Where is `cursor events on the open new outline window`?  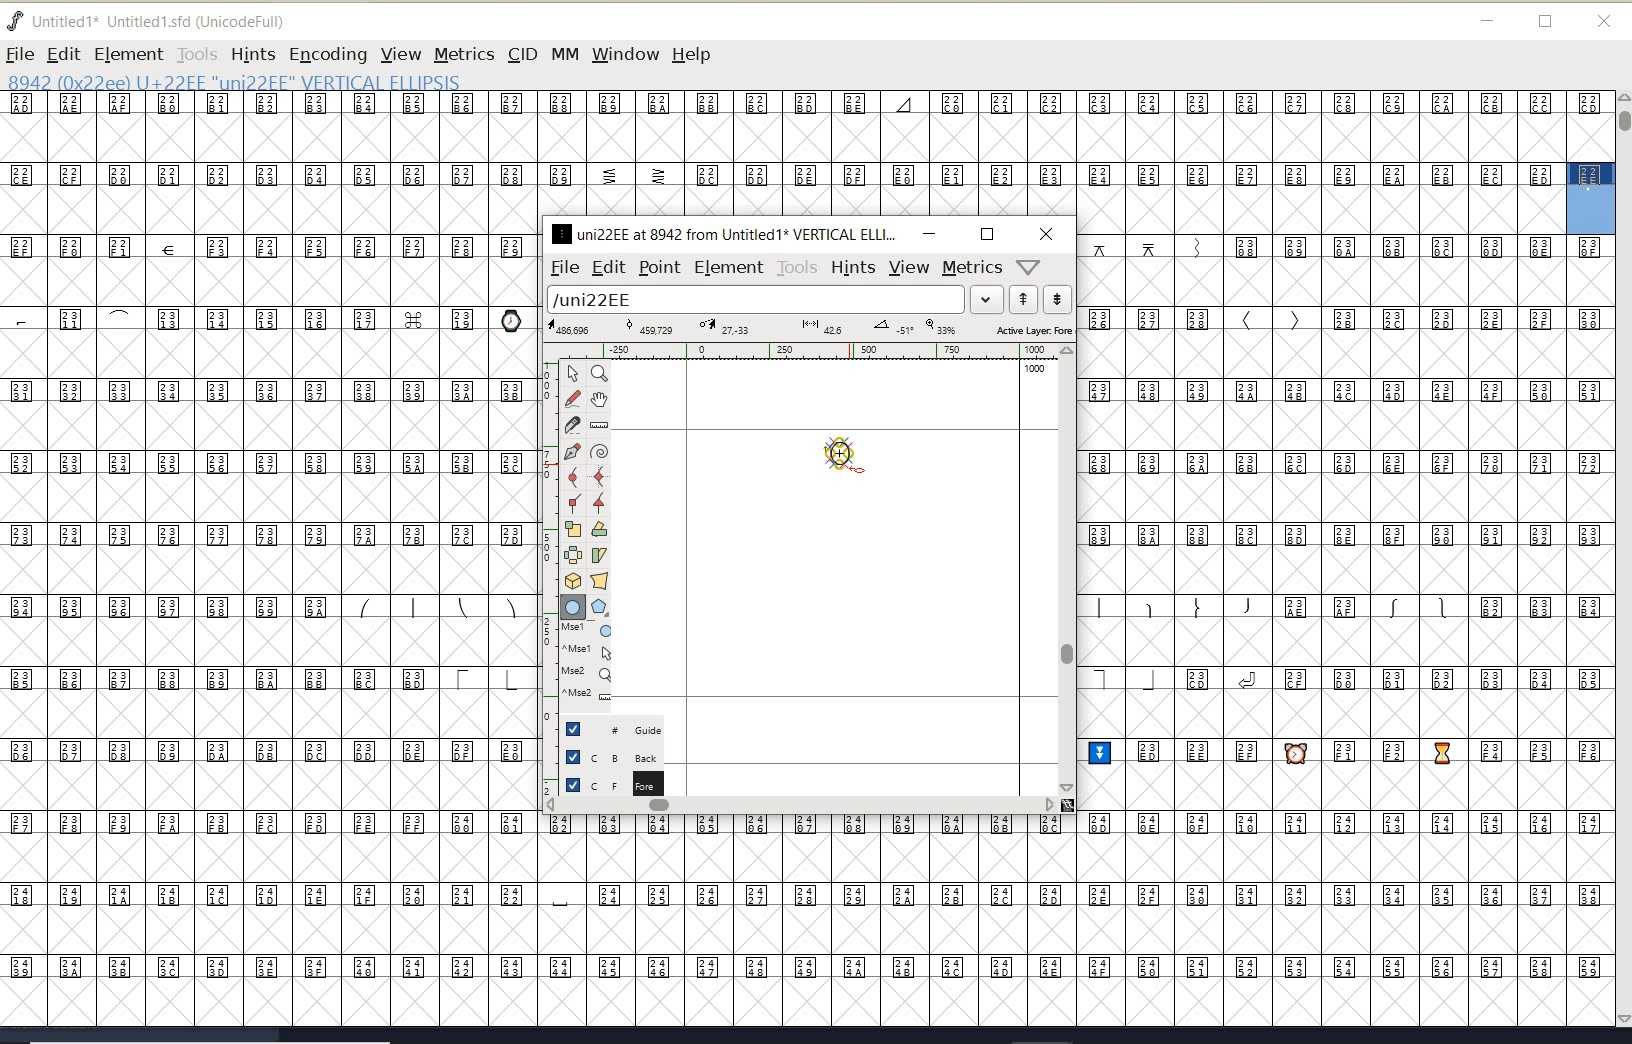 cursor events on the open new outline window is located at coordinates (589, 662).